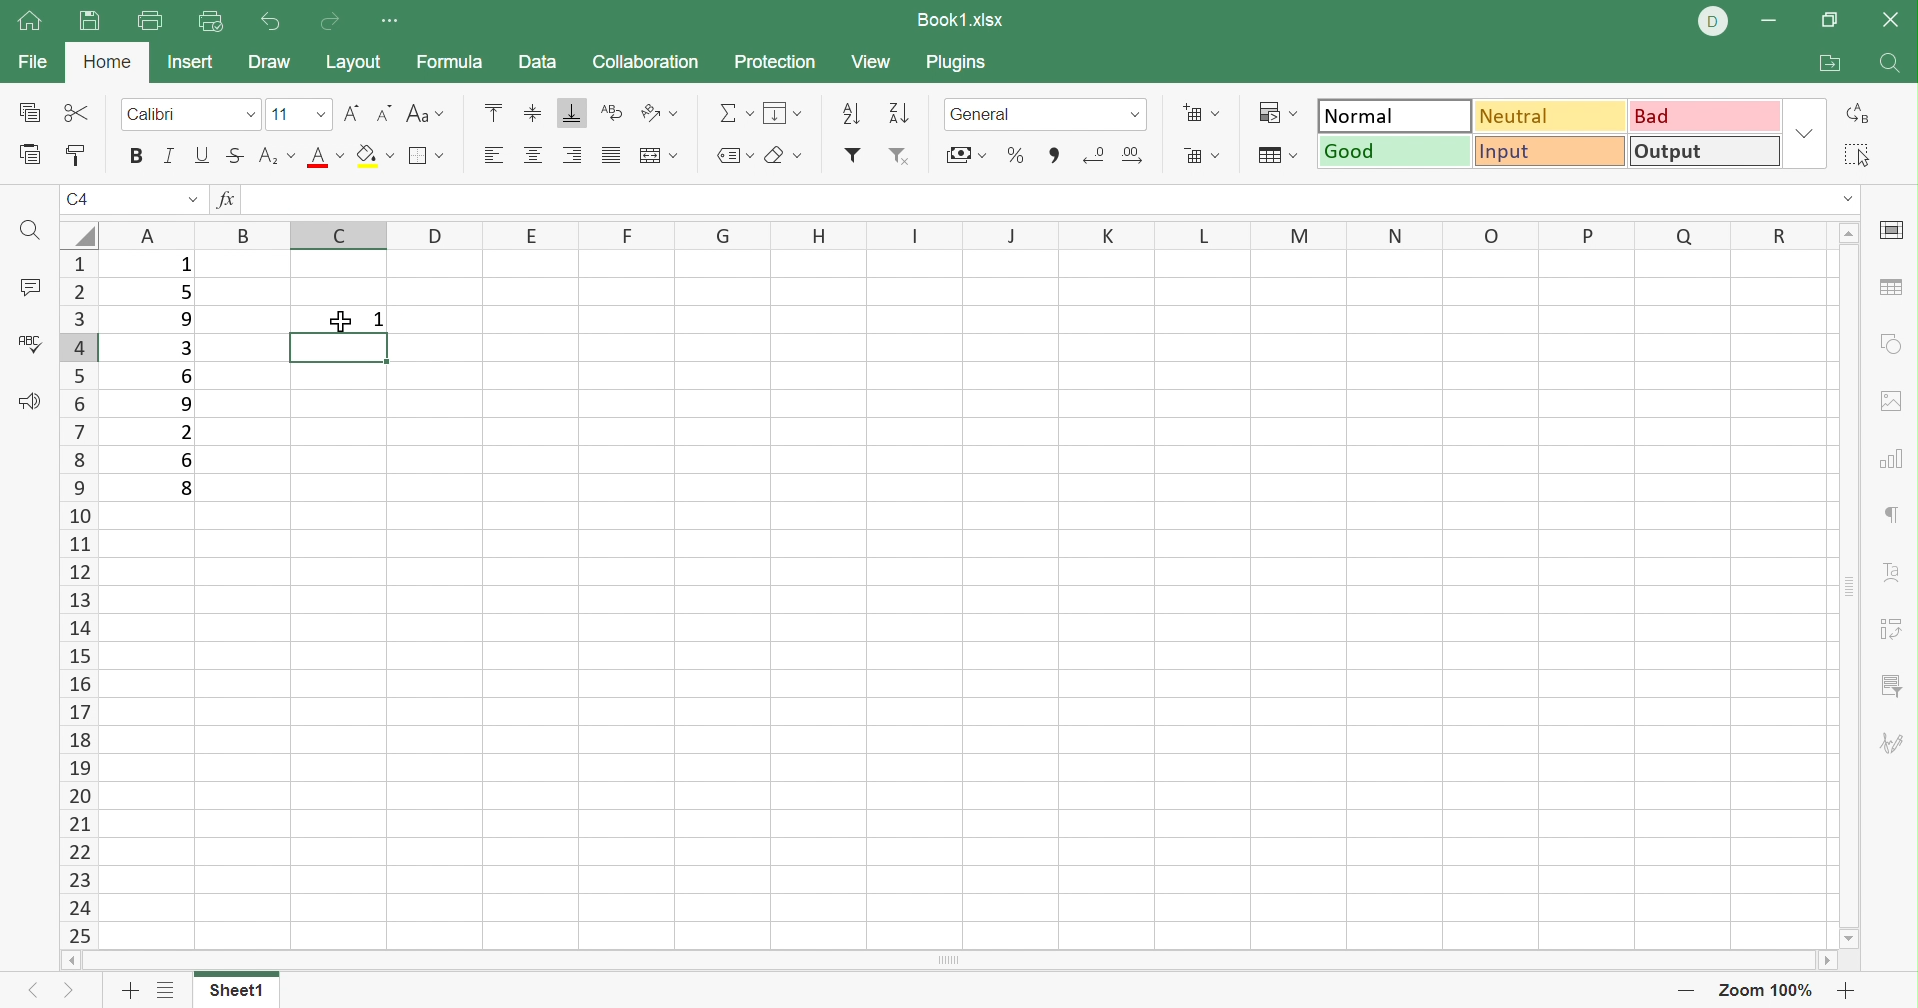 The height and width of the screenshot is (1008, 1918). What do you see at coordinates (1202, 156) in the screenshot?
I see `Delete cells` at bounding box center [1202, 156].